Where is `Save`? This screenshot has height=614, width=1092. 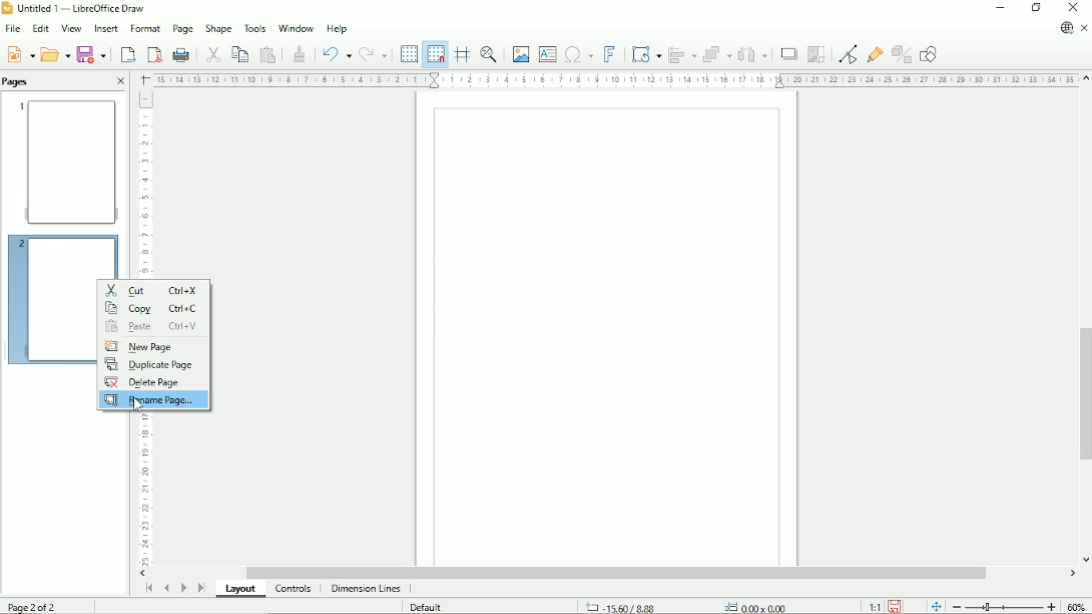 Save is located at coordinates (896, 605).